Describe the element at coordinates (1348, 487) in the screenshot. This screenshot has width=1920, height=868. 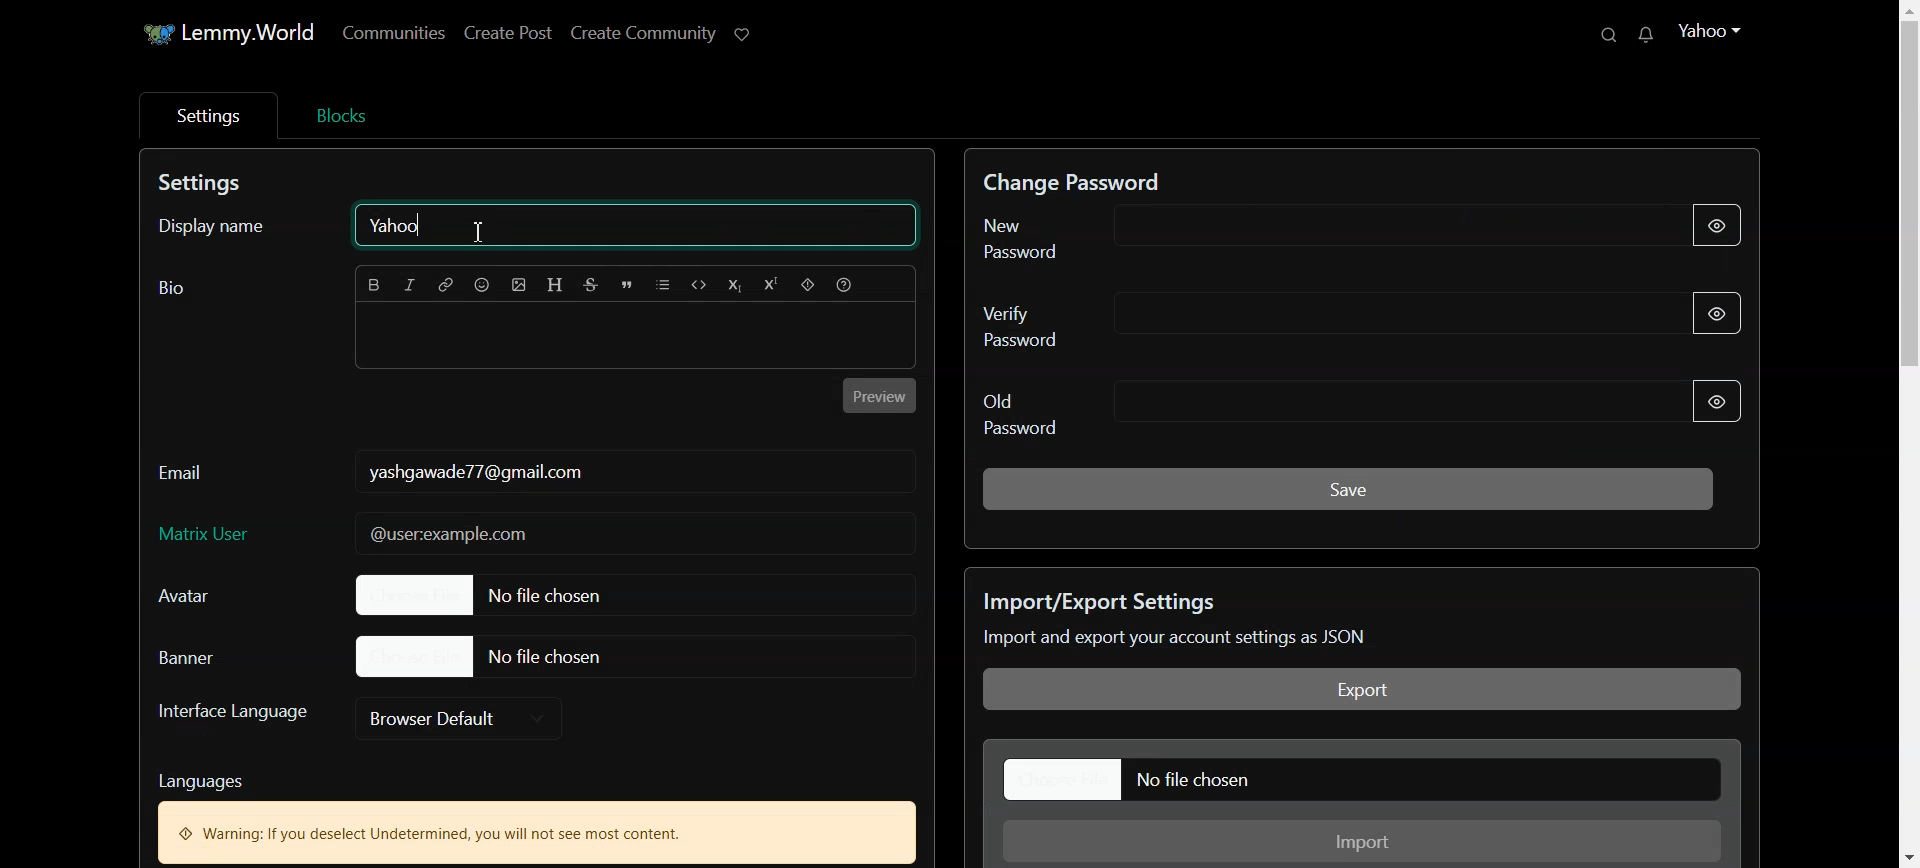
I see `Save` at that location.